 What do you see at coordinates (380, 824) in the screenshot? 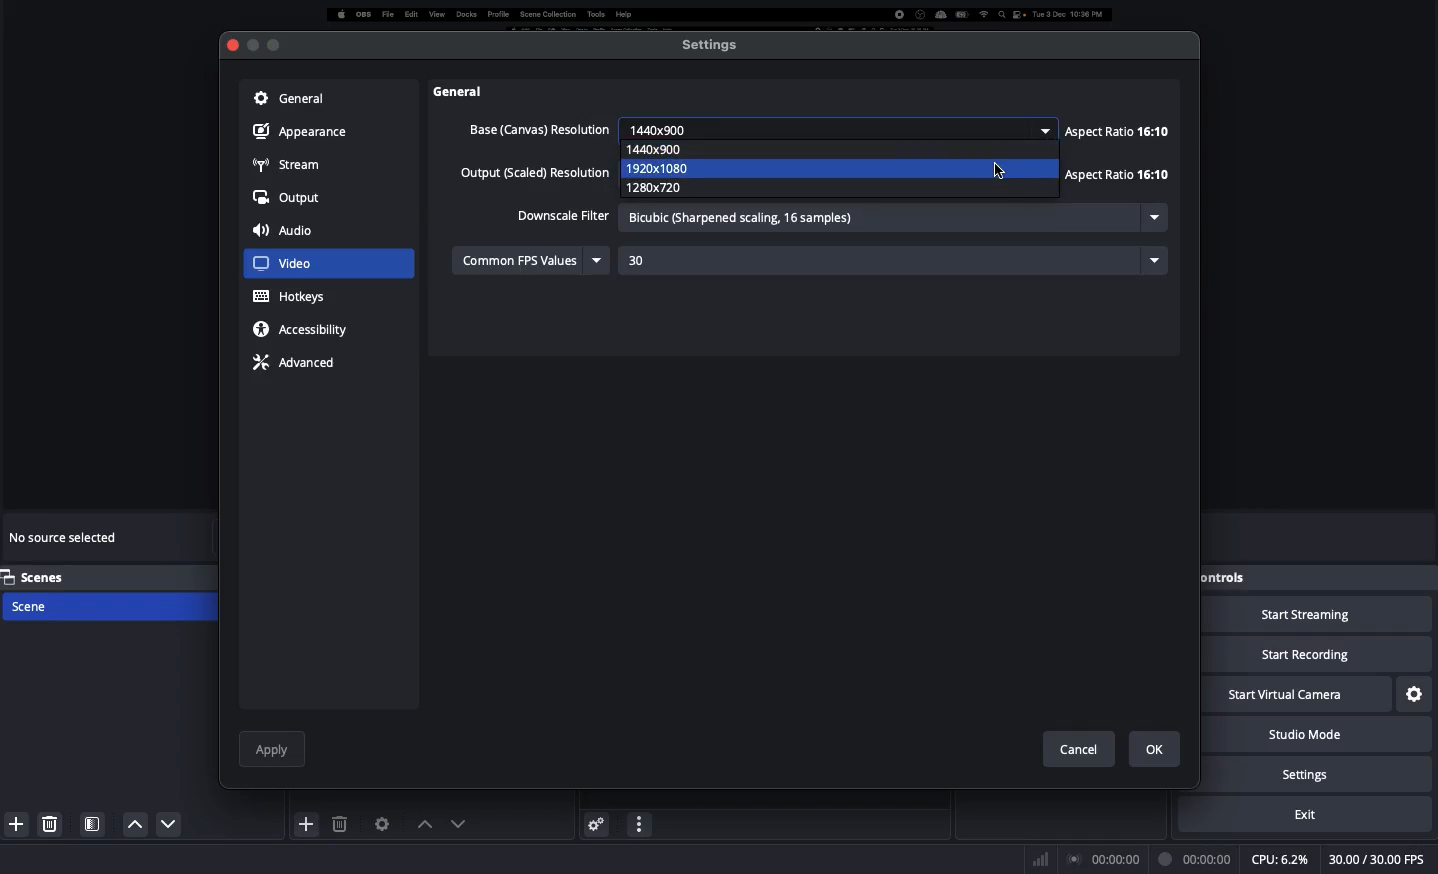
I see `Source preferences` at bounding box center [380, 824].